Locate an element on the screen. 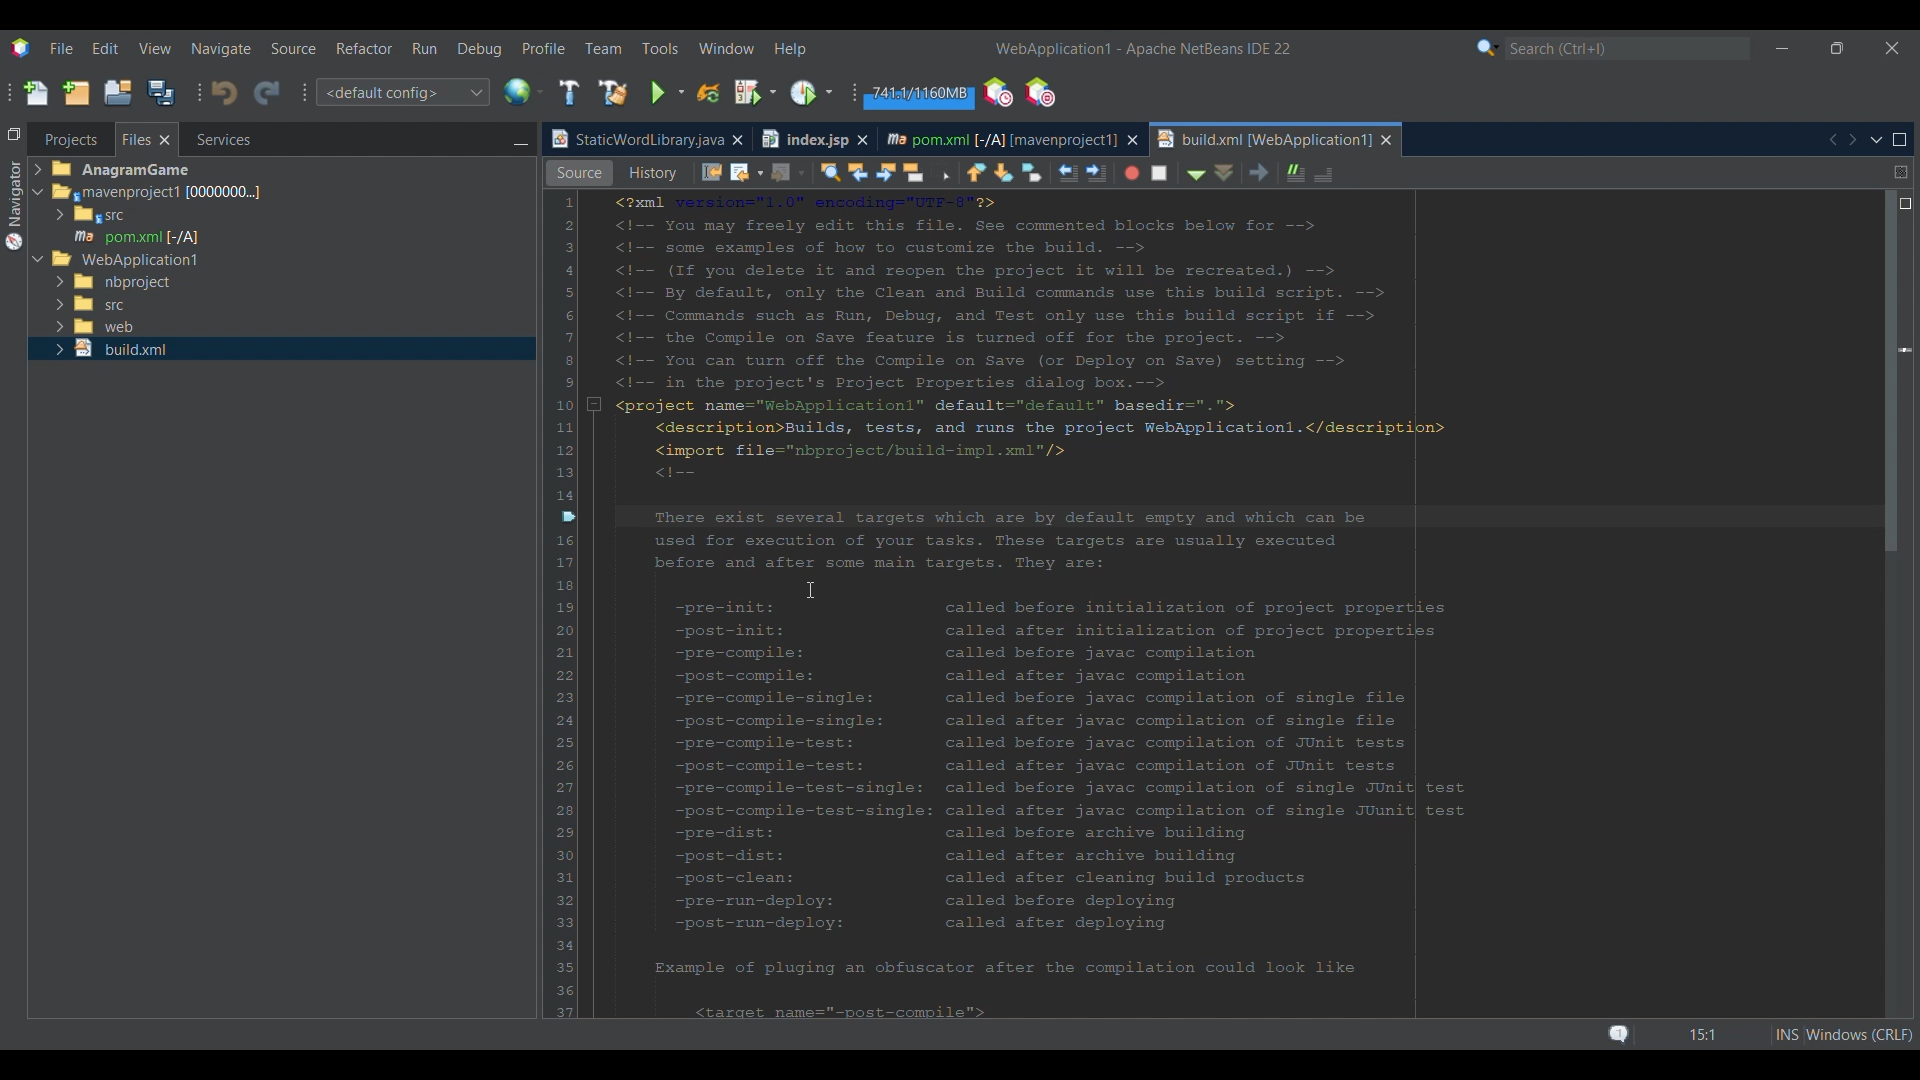 The height and width of the screenshot is (1080, 1920). Team menu is located at coordinates (603, 48).